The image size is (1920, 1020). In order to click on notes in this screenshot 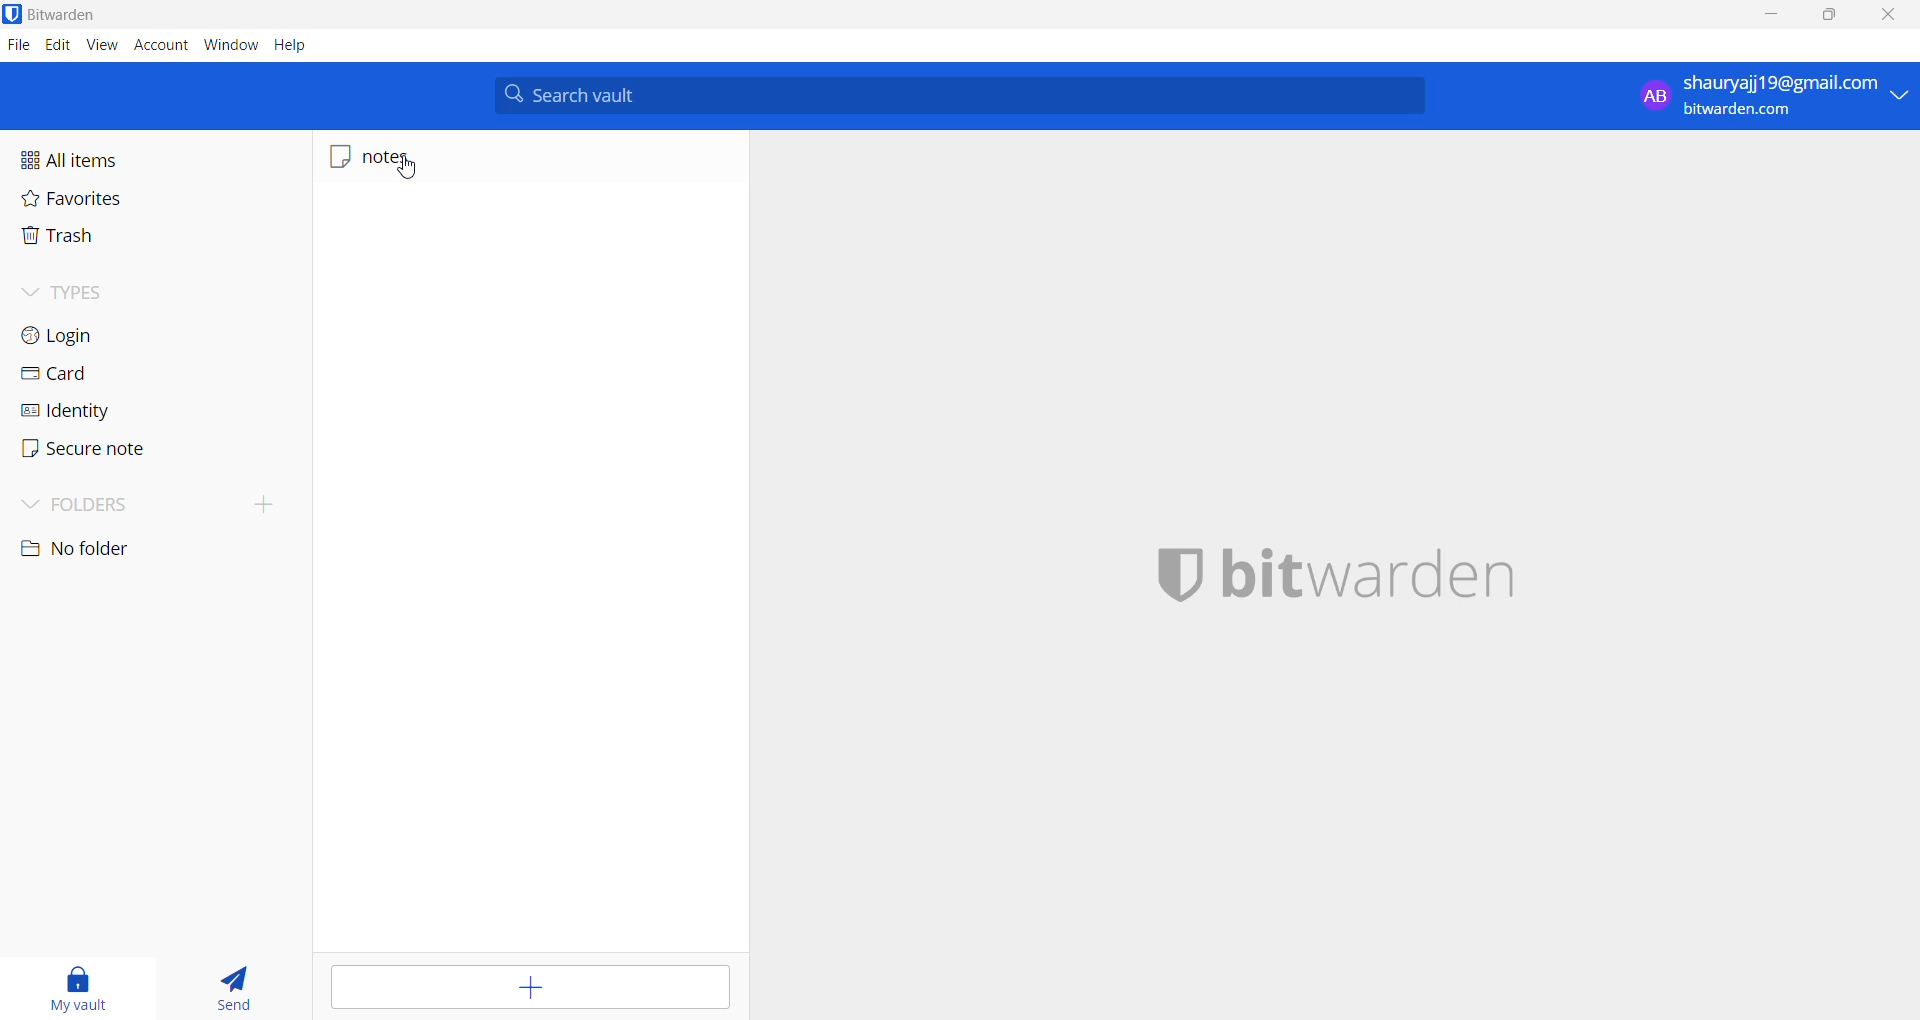, I will do `click(417, 157)`.